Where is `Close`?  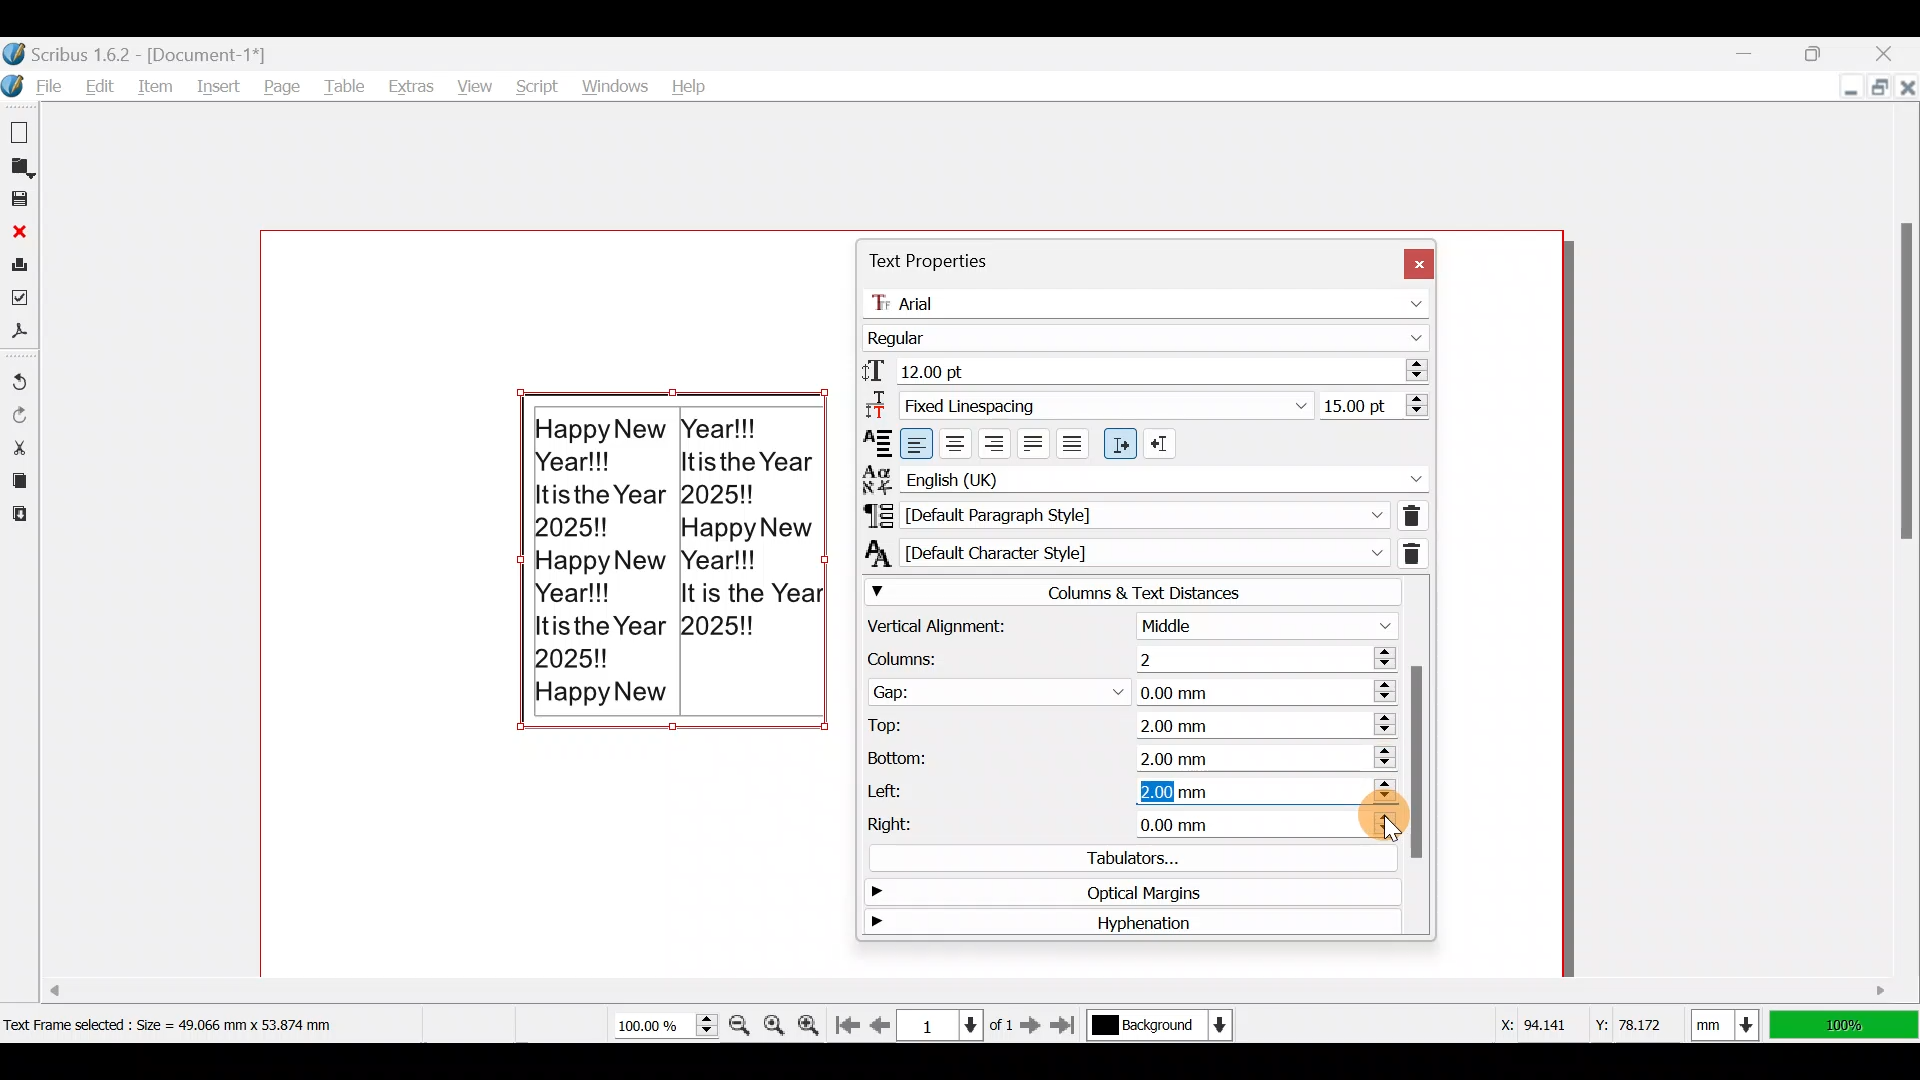
Close is located at coordinates (1906, 86).